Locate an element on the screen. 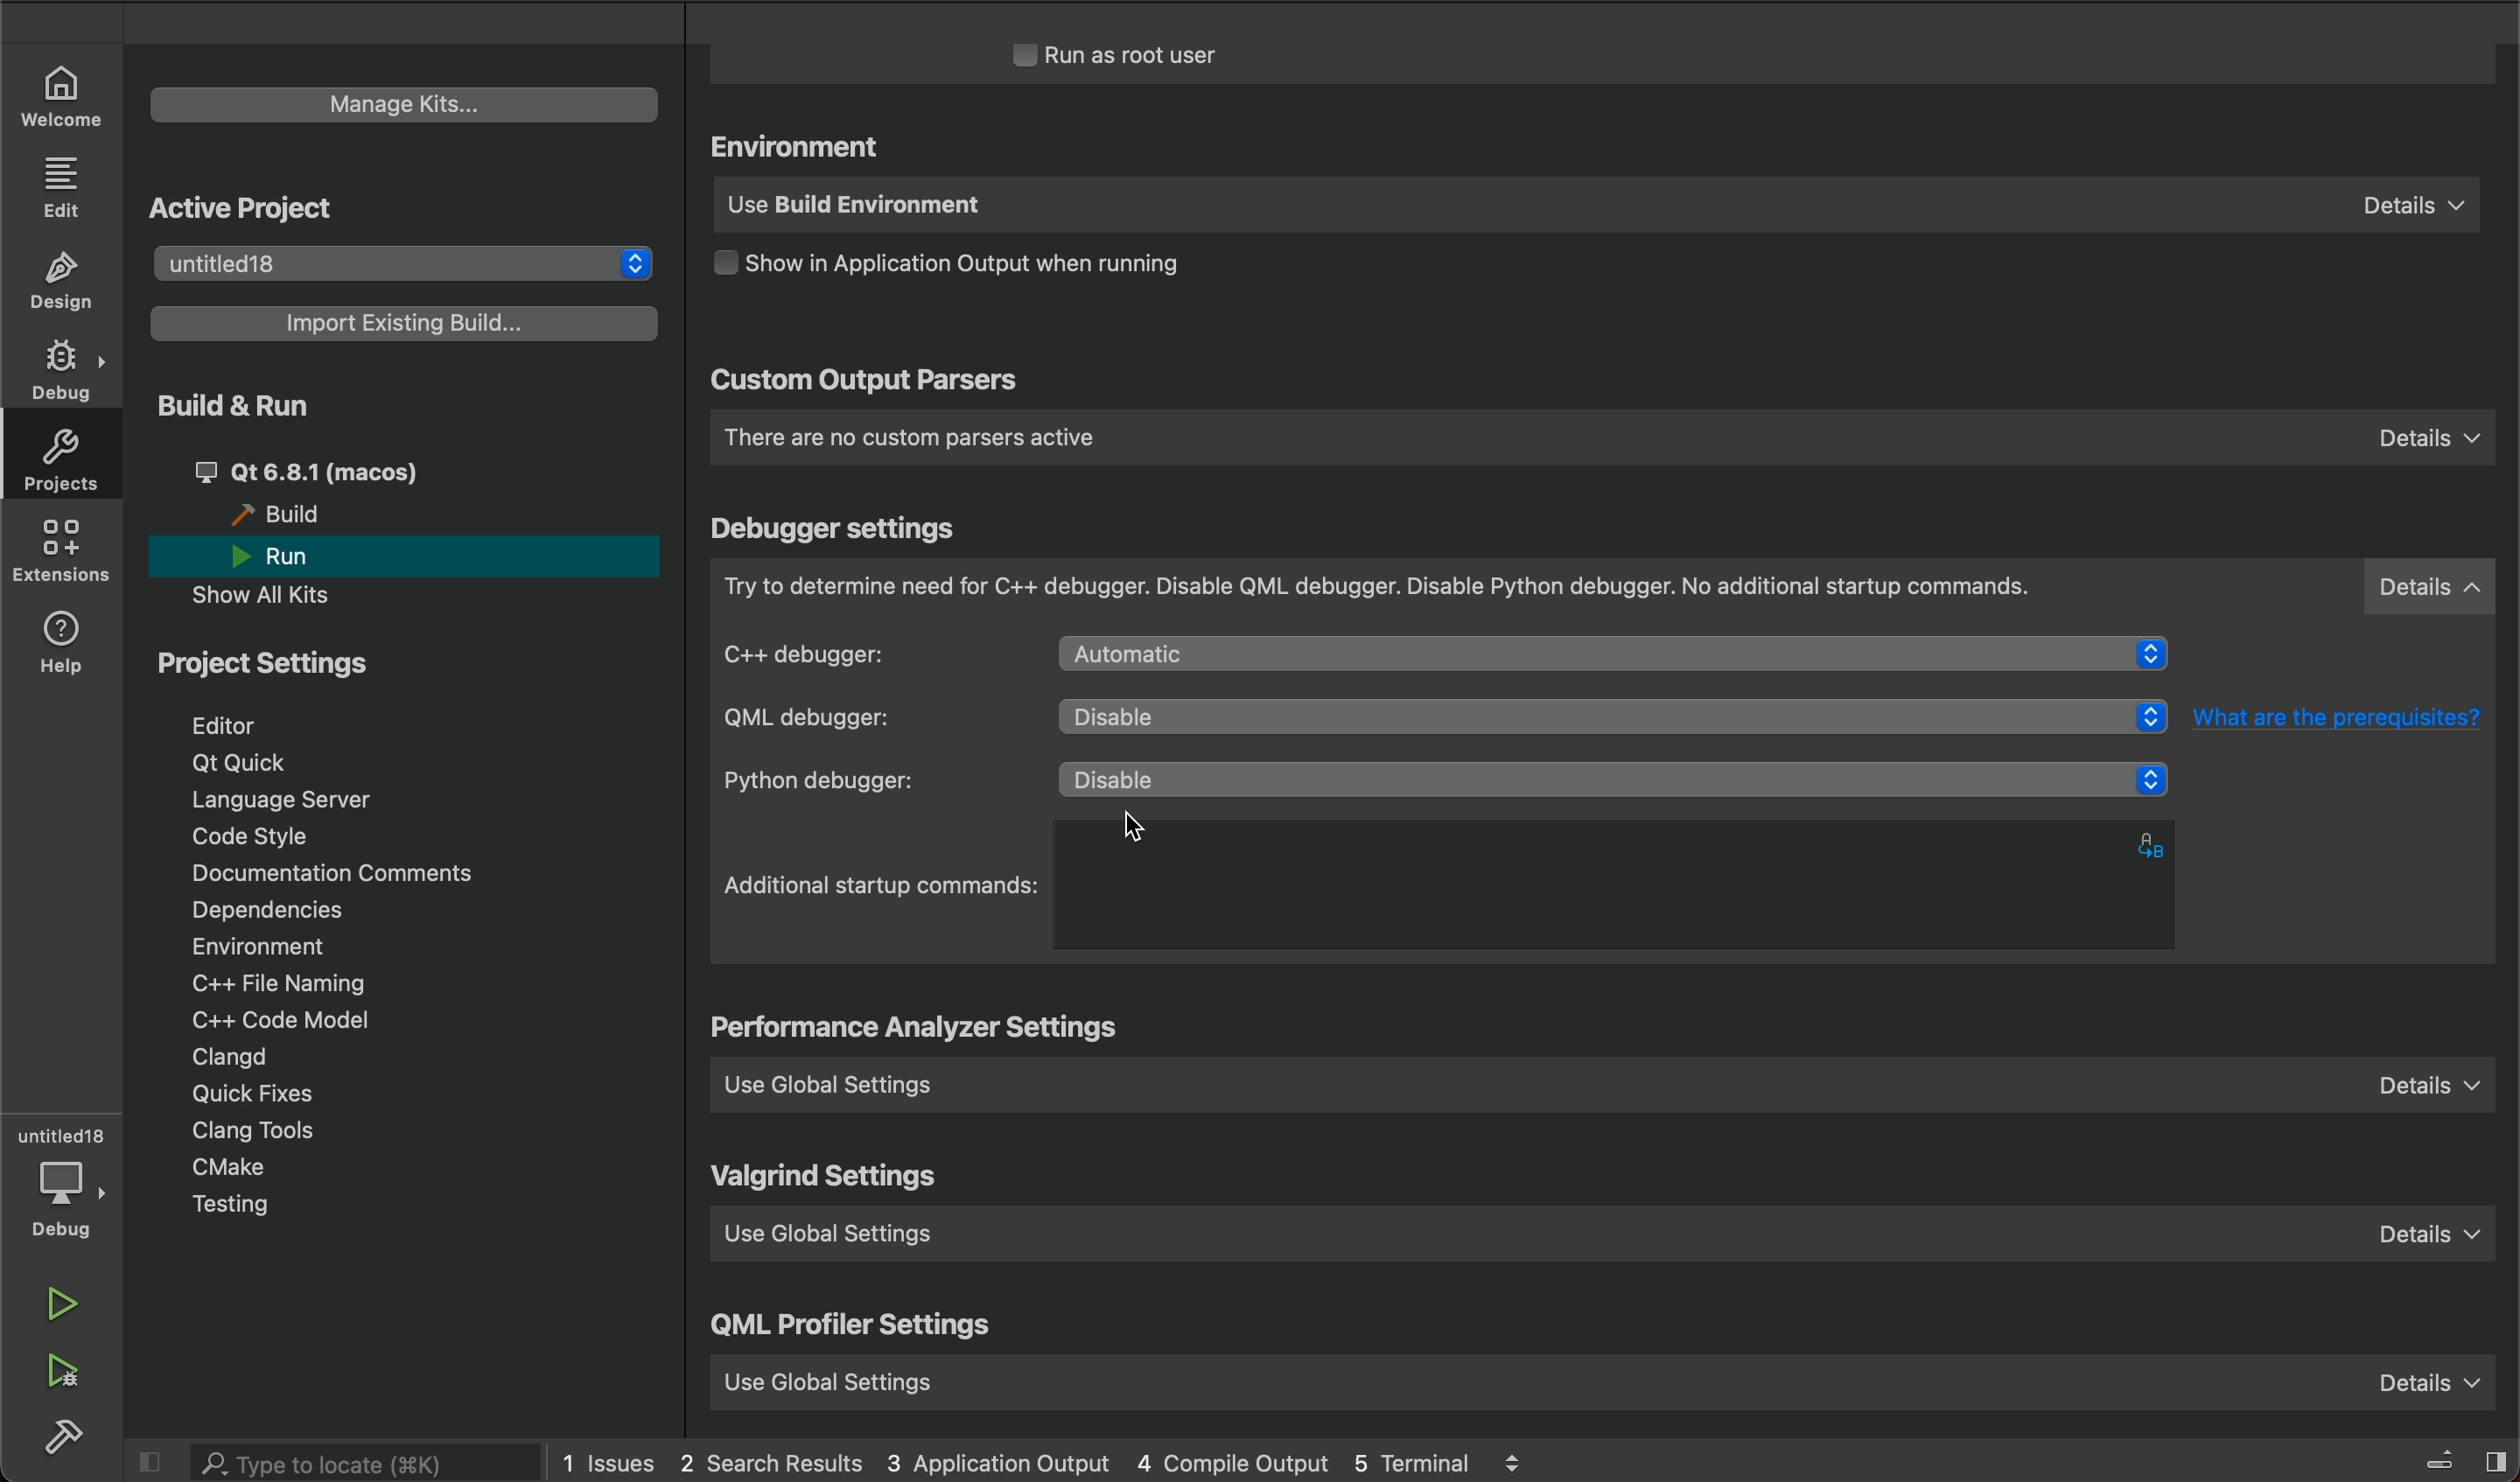 Image resolution: width=2520 pixels, height=1482 pixels. editor is located at coordinates (229, 725).